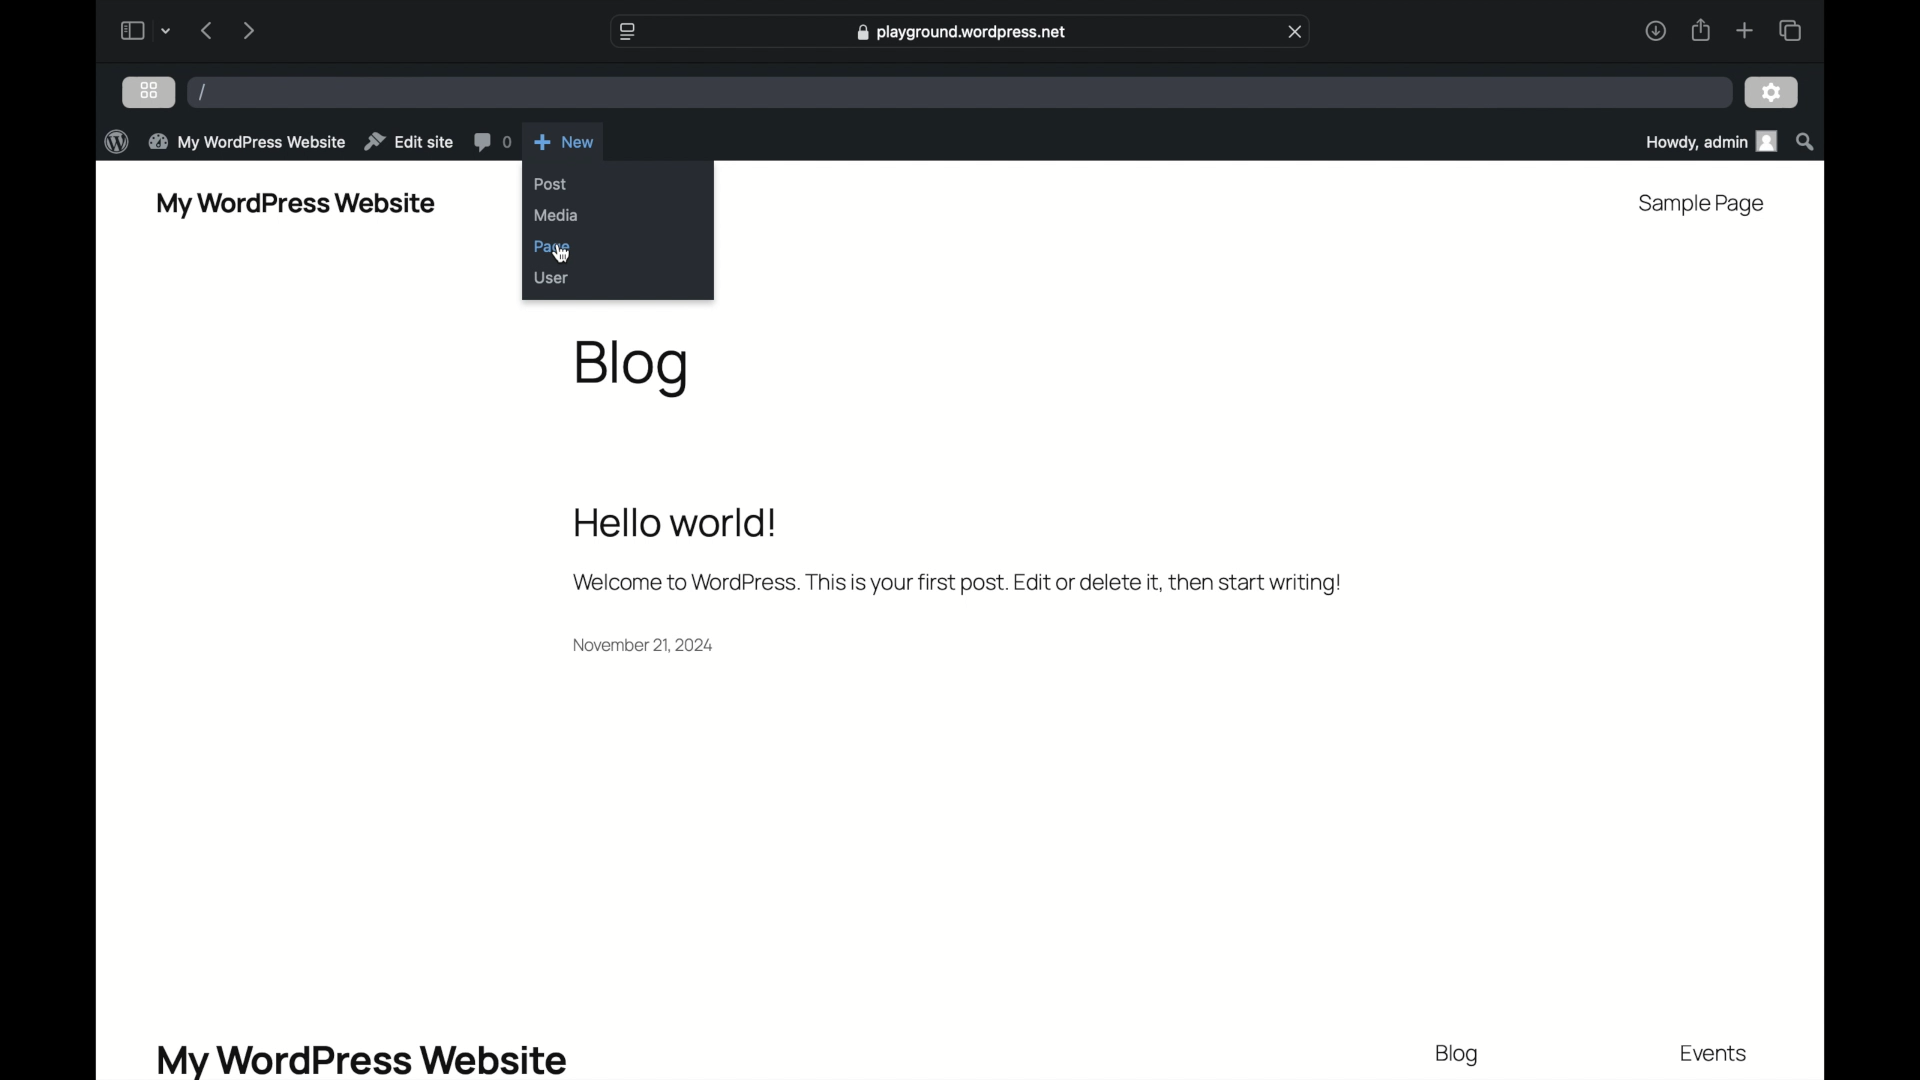  Describe the element at coordinates (248, 30) in the screenshot. I see `next page` at that location.